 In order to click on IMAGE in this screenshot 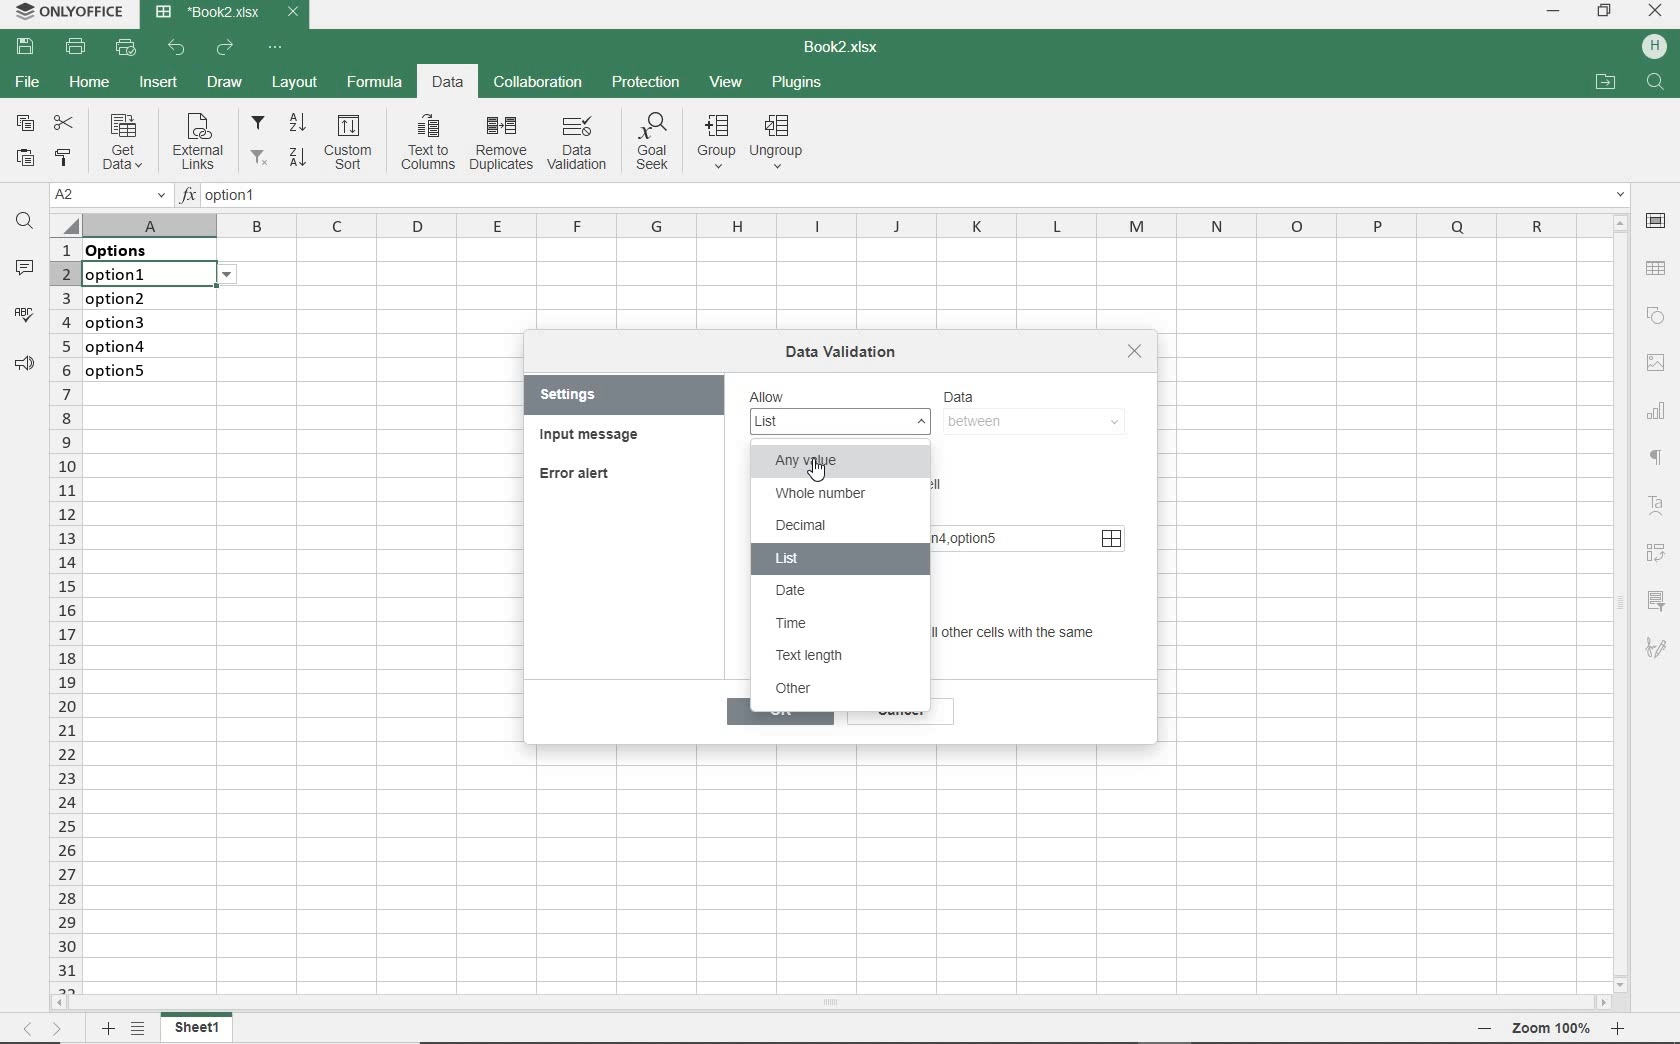, I will do `click(1658, 363)`.